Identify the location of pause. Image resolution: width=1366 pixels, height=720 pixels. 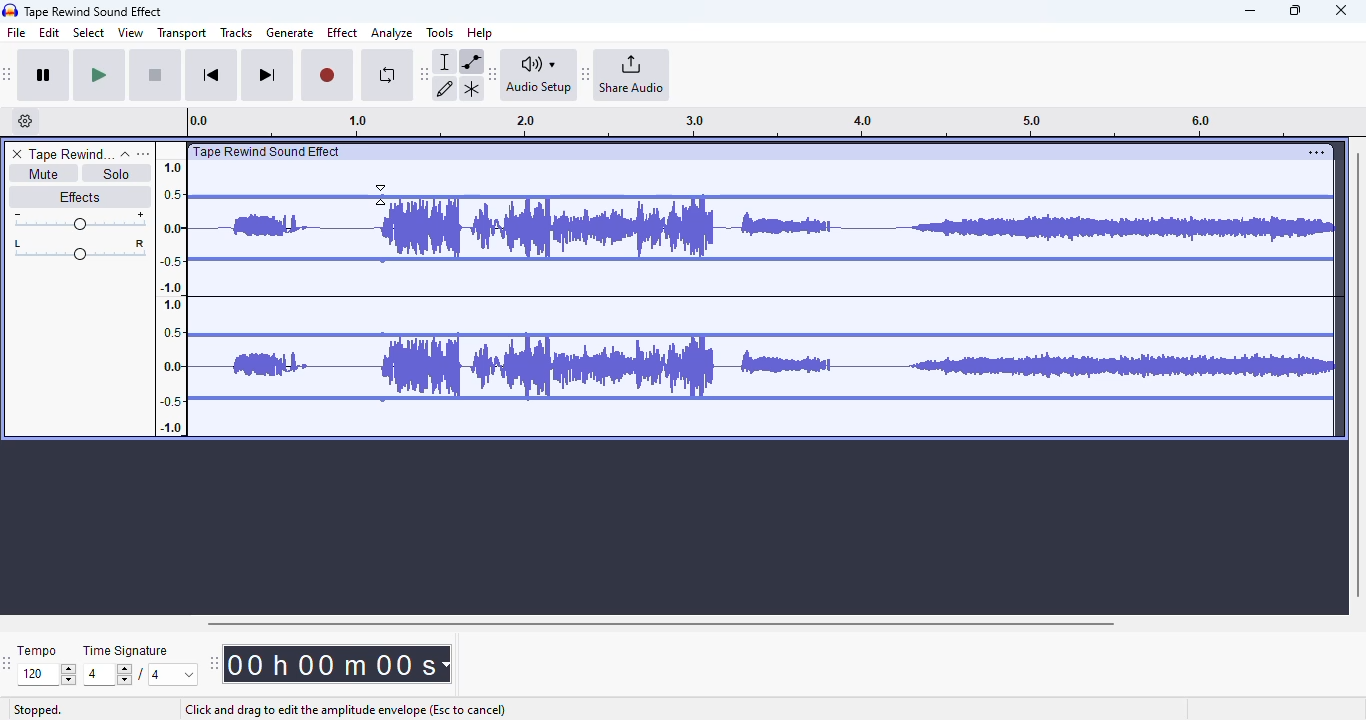
(44, 76).